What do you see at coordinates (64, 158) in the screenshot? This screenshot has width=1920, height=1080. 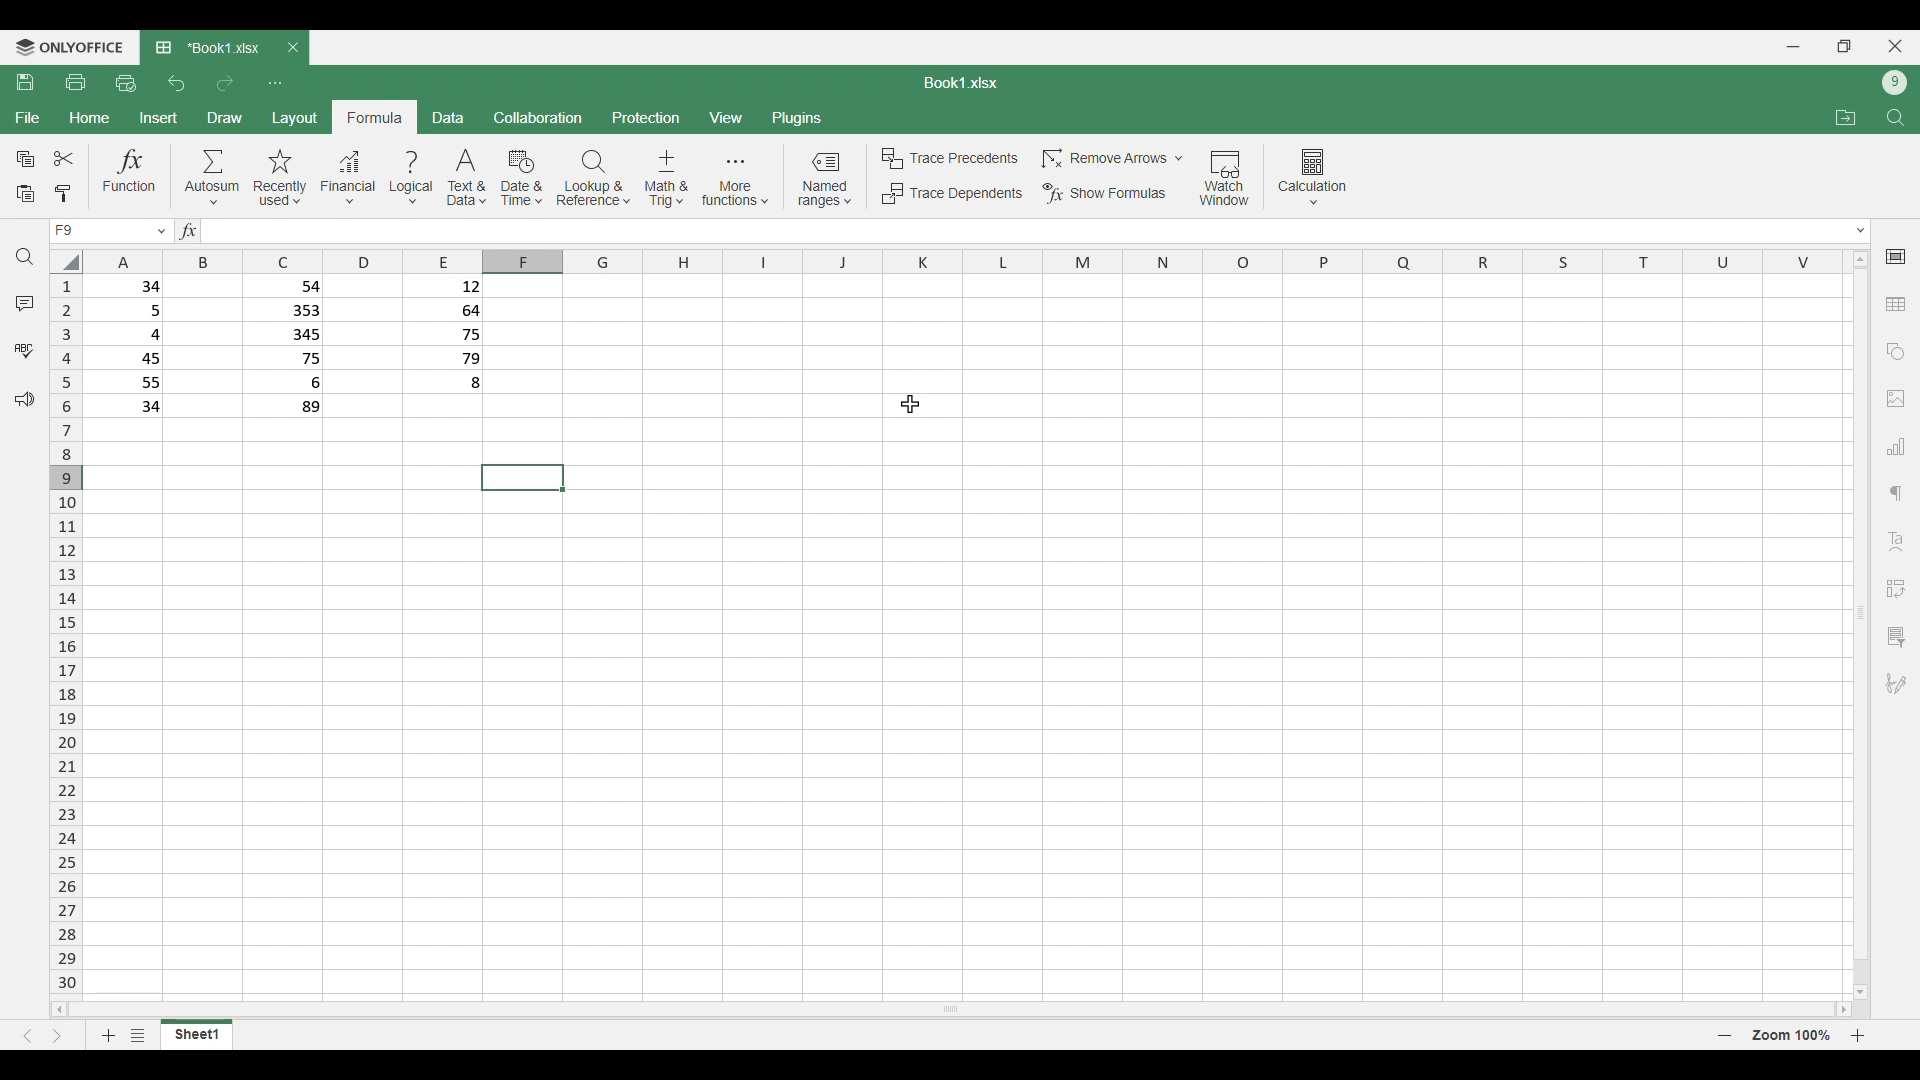 I see `Cut` at bounding box center [64, 158].